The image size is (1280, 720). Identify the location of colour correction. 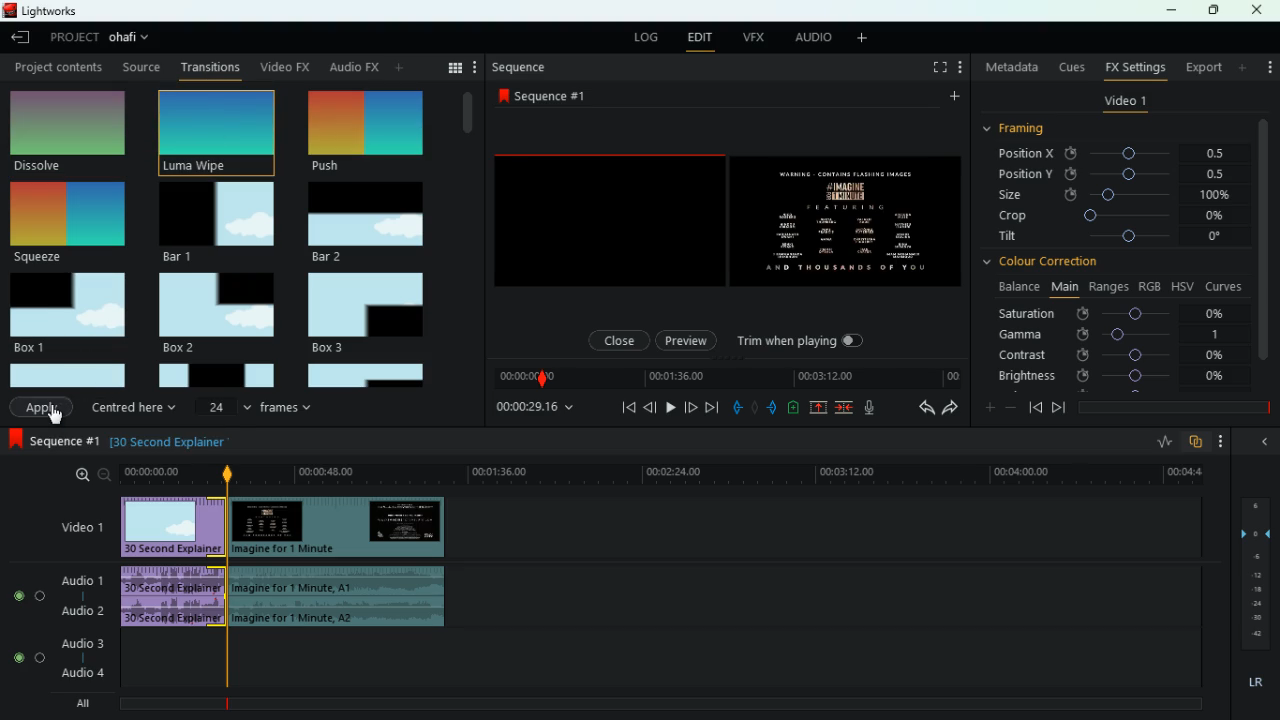
(1048, 261).